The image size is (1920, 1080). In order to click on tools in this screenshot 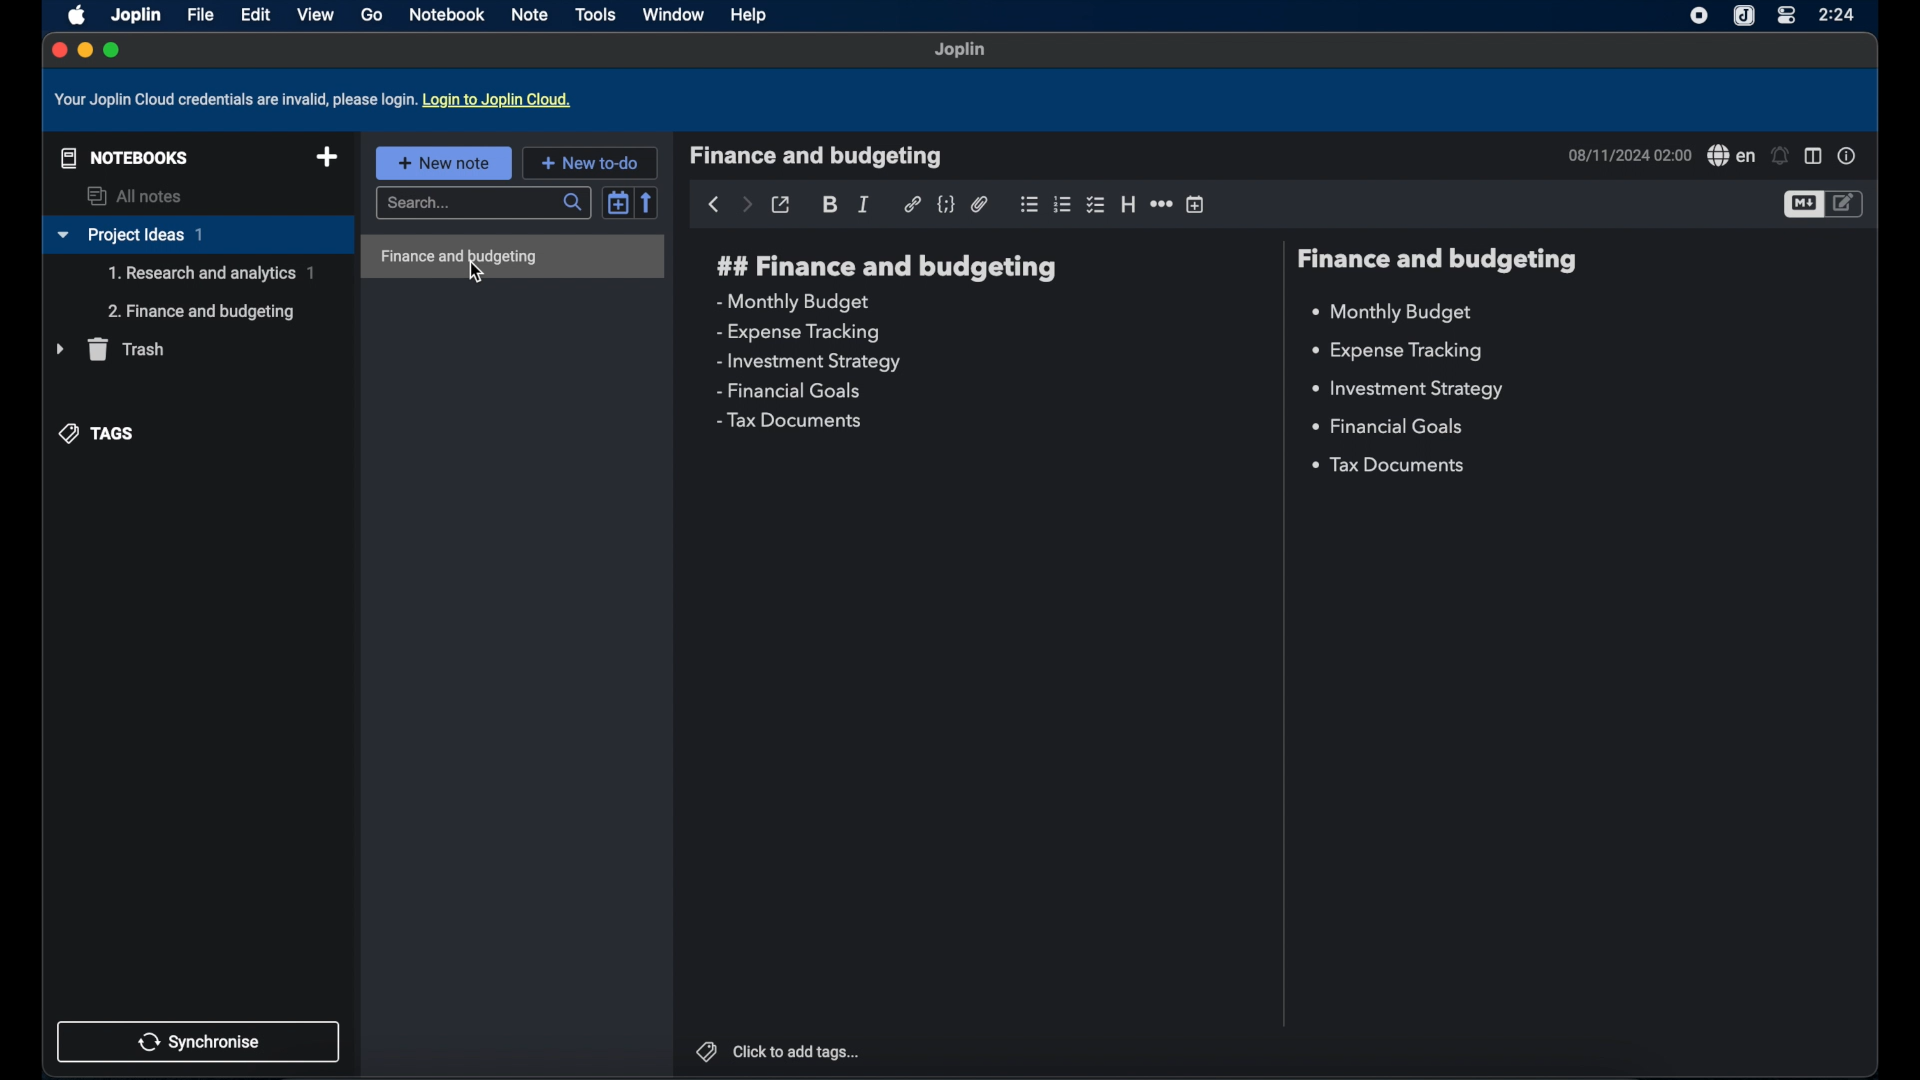, I will do `click(596, 14)`.